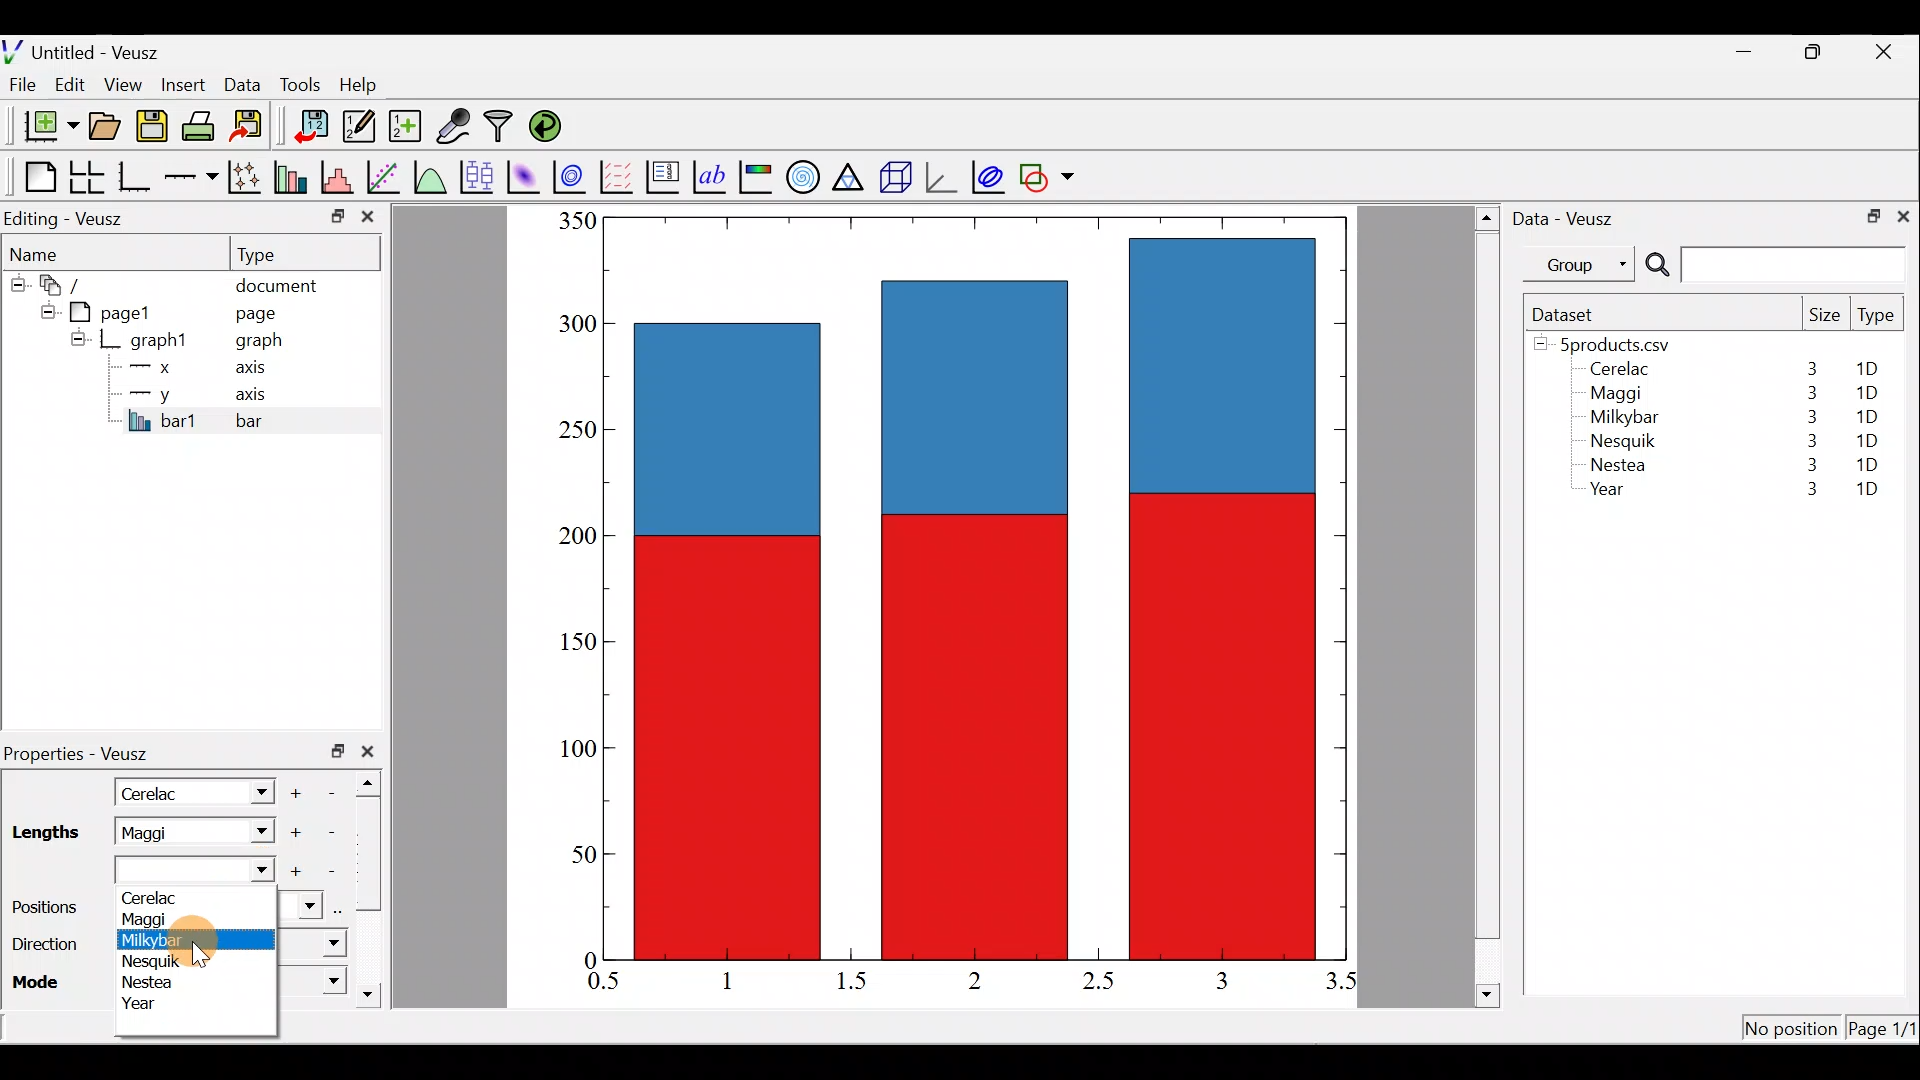  What do you see at coordinates (276, 282) in the screenshot?
I see `document` at bounding box center [276, 282].